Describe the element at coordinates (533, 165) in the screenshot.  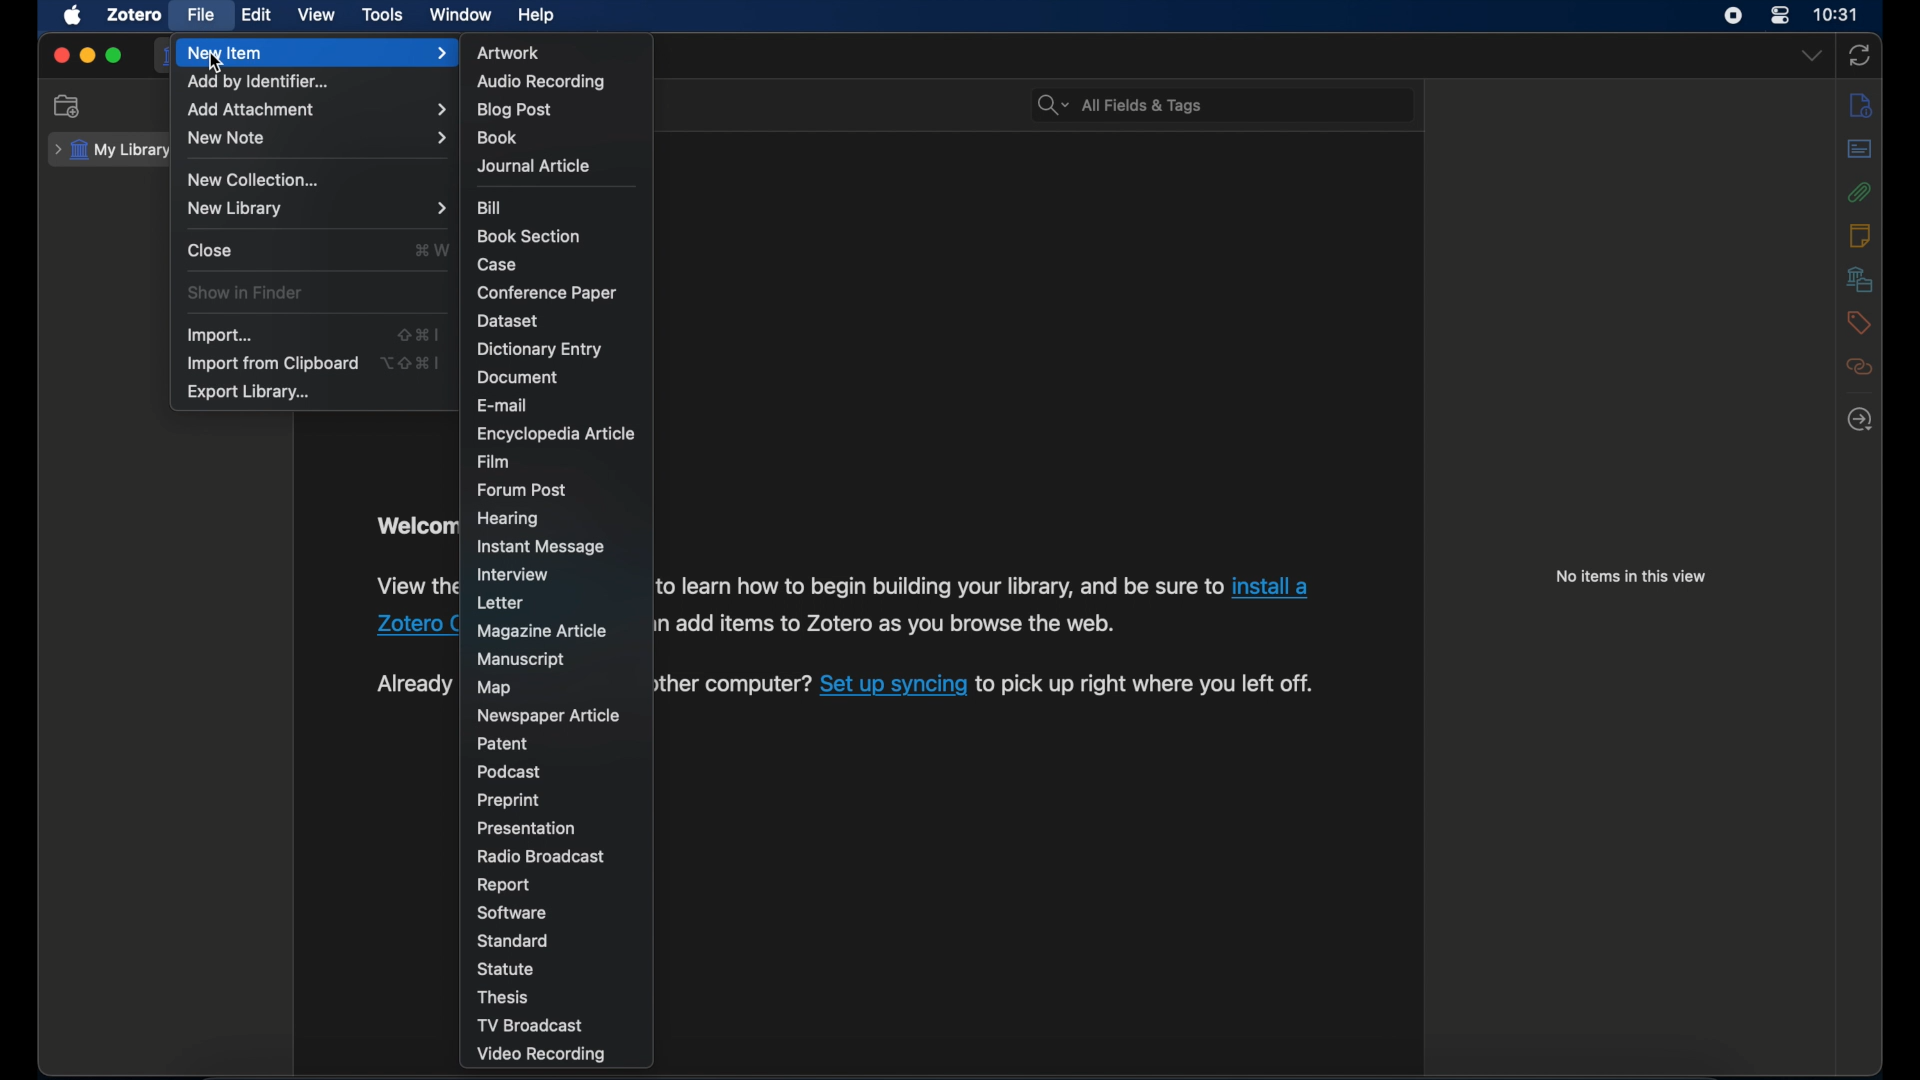
I see `journal article` at that location.